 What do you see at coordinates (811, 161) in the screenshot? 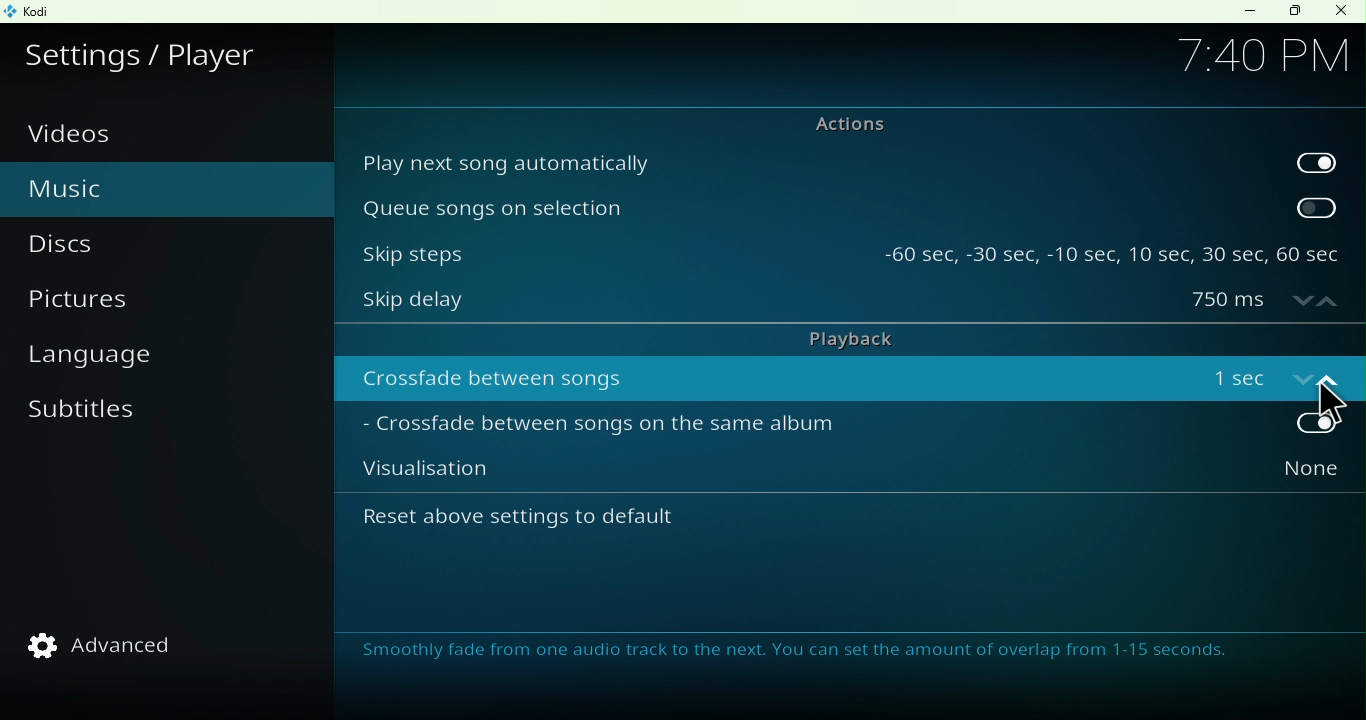
I see `Play next song automatically` at bounding box center [811, 161].